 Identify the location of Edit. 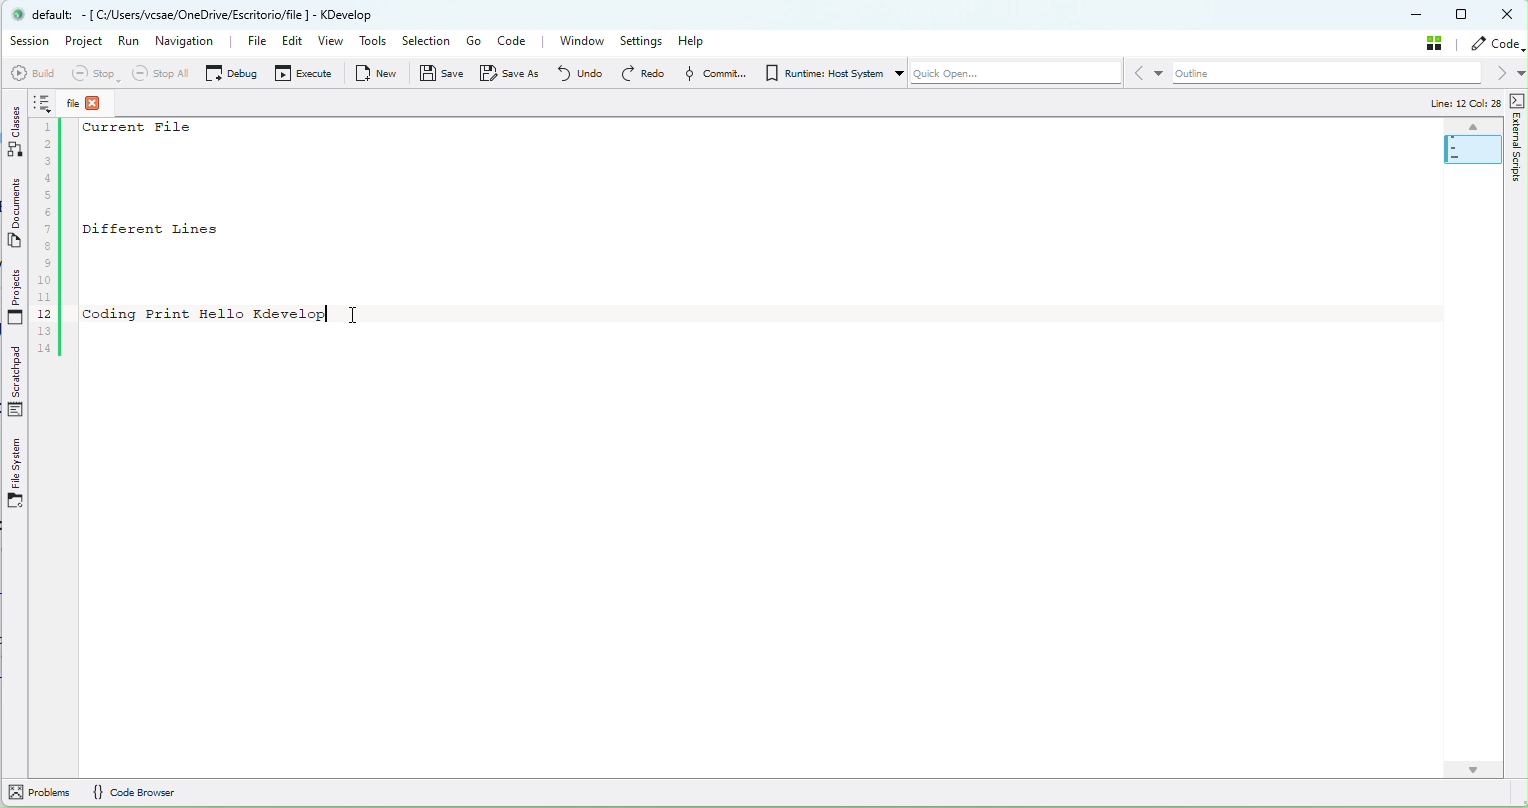
(288, 44).